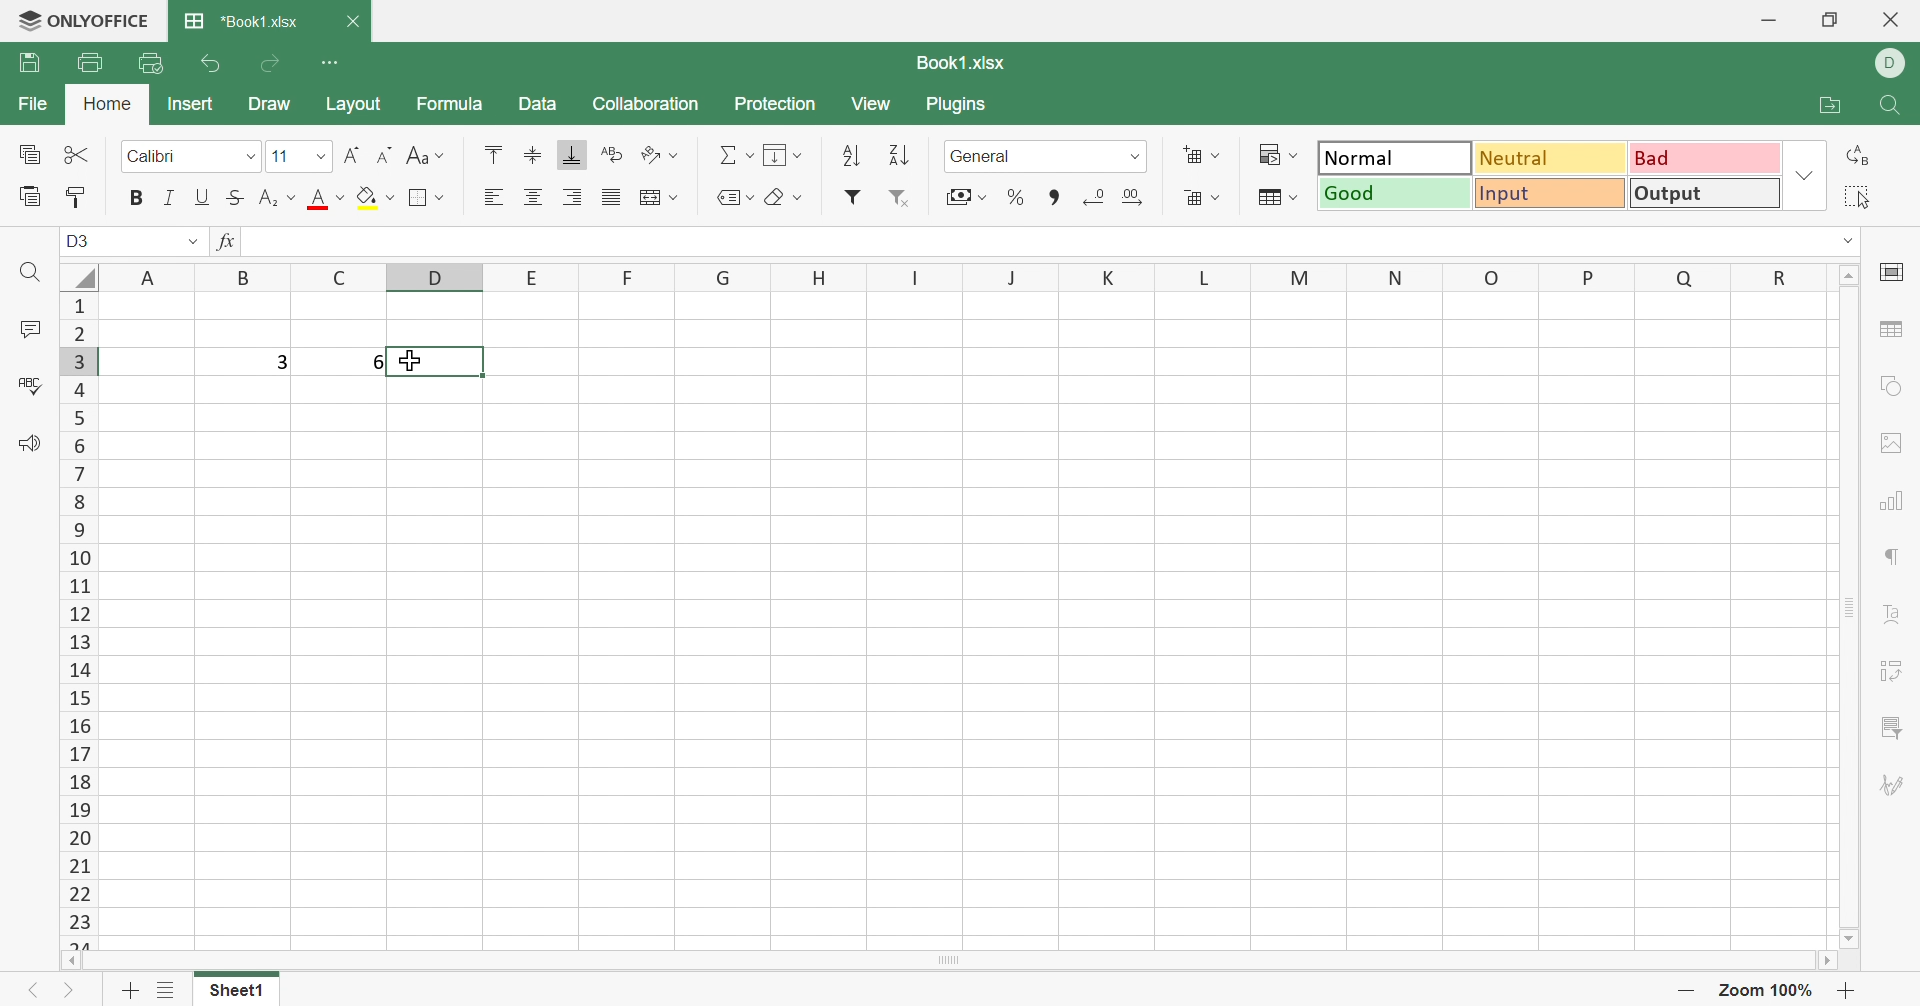 The height and width of the screenshot is (1006, 1920). Describe the element at coordinates (298, 154) in the screenshot. I see `Font size` at that location.